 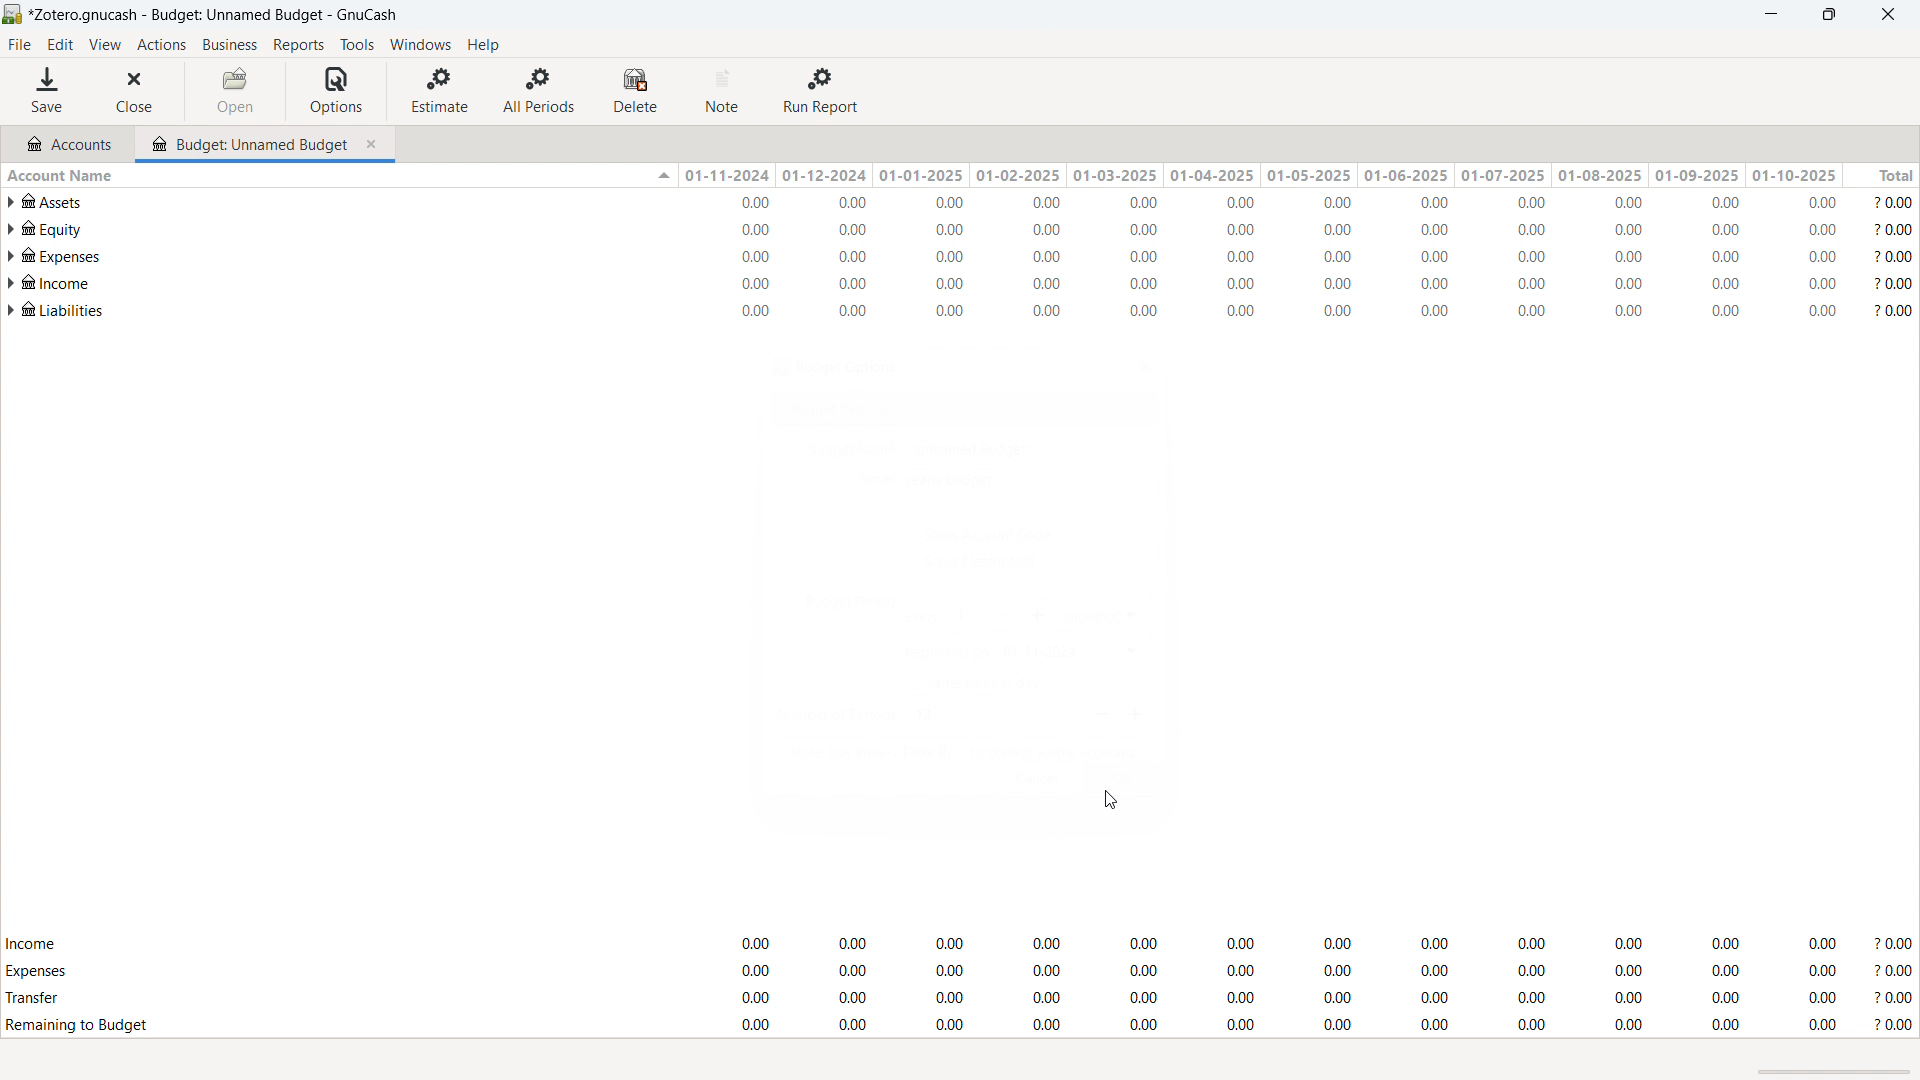 I want to click on account statement for assets, so click(x=970, y=202).